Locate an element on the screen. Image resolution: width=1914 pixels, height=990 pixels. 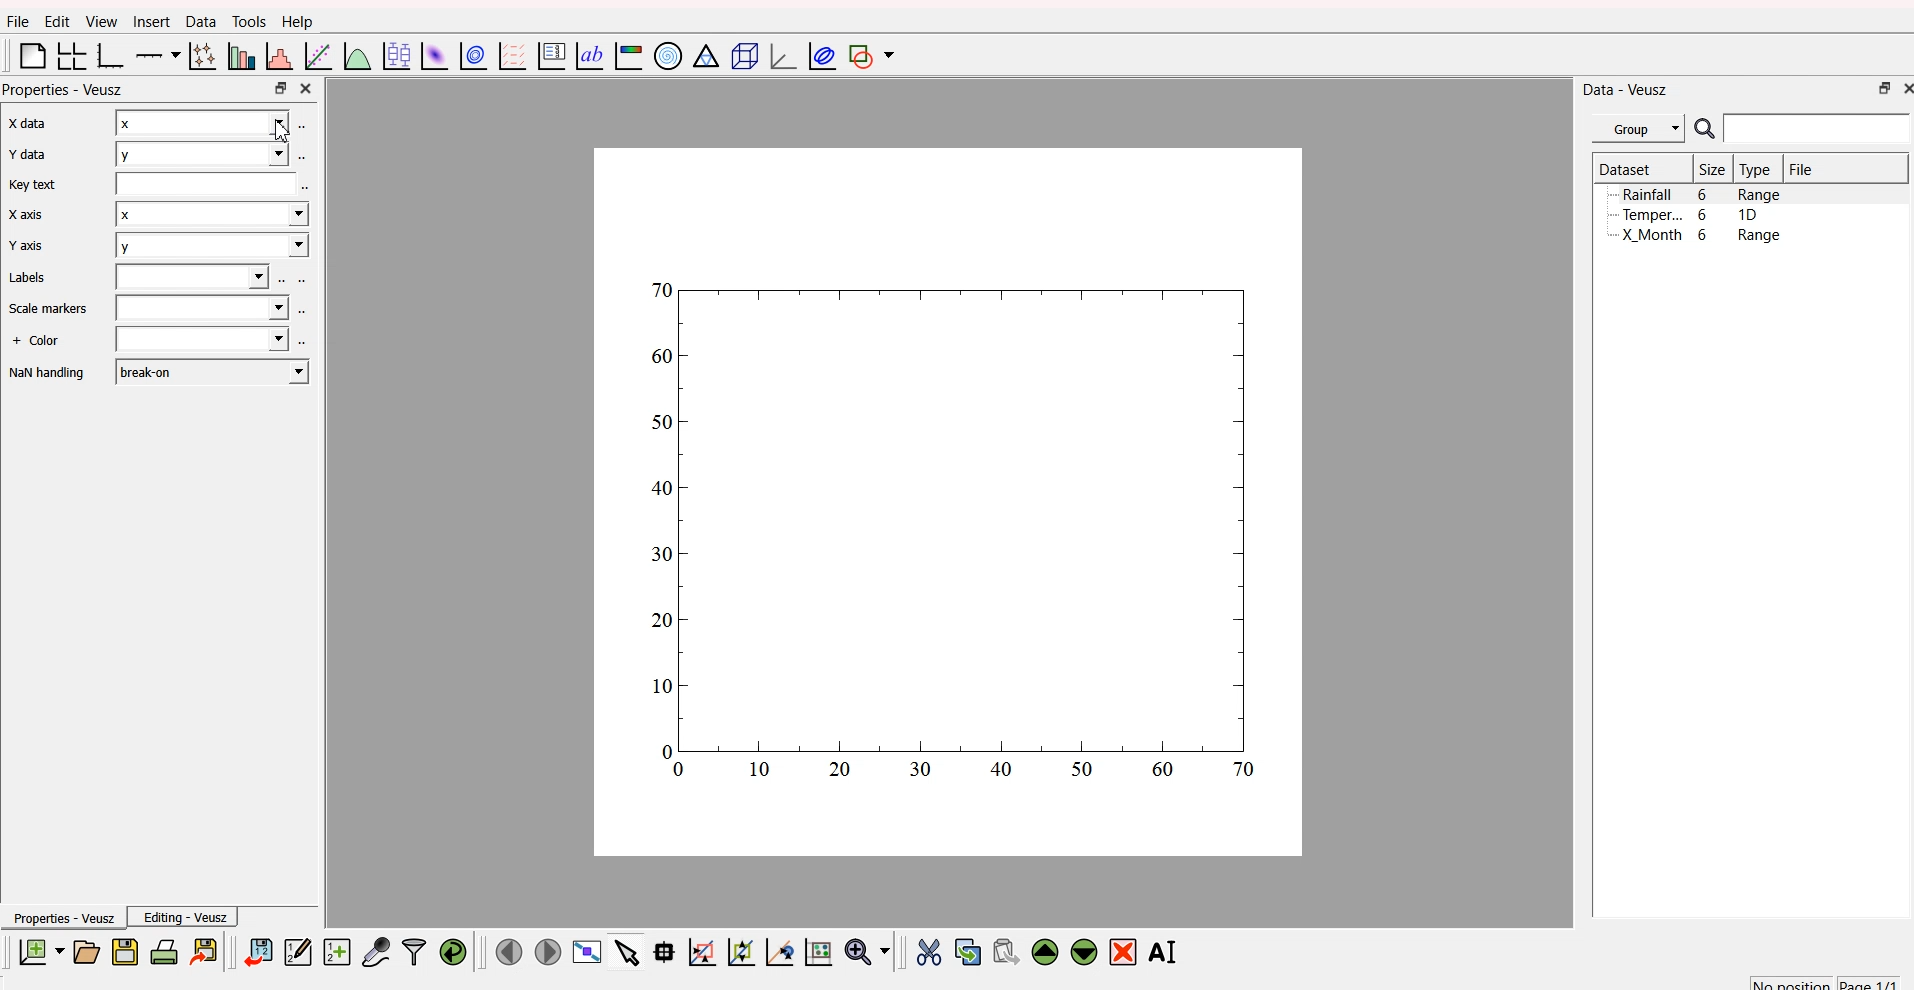
y is located at coordinates (209, 248).